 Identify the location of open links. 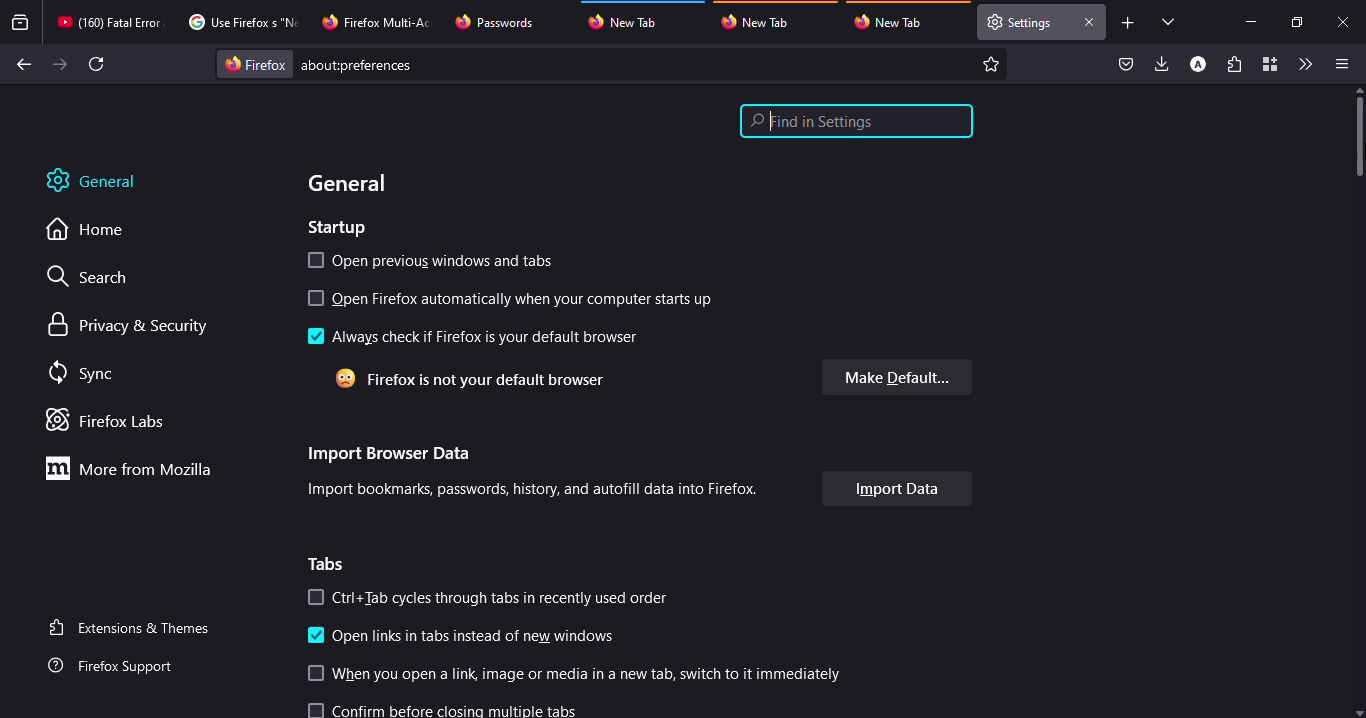
(477, 639).